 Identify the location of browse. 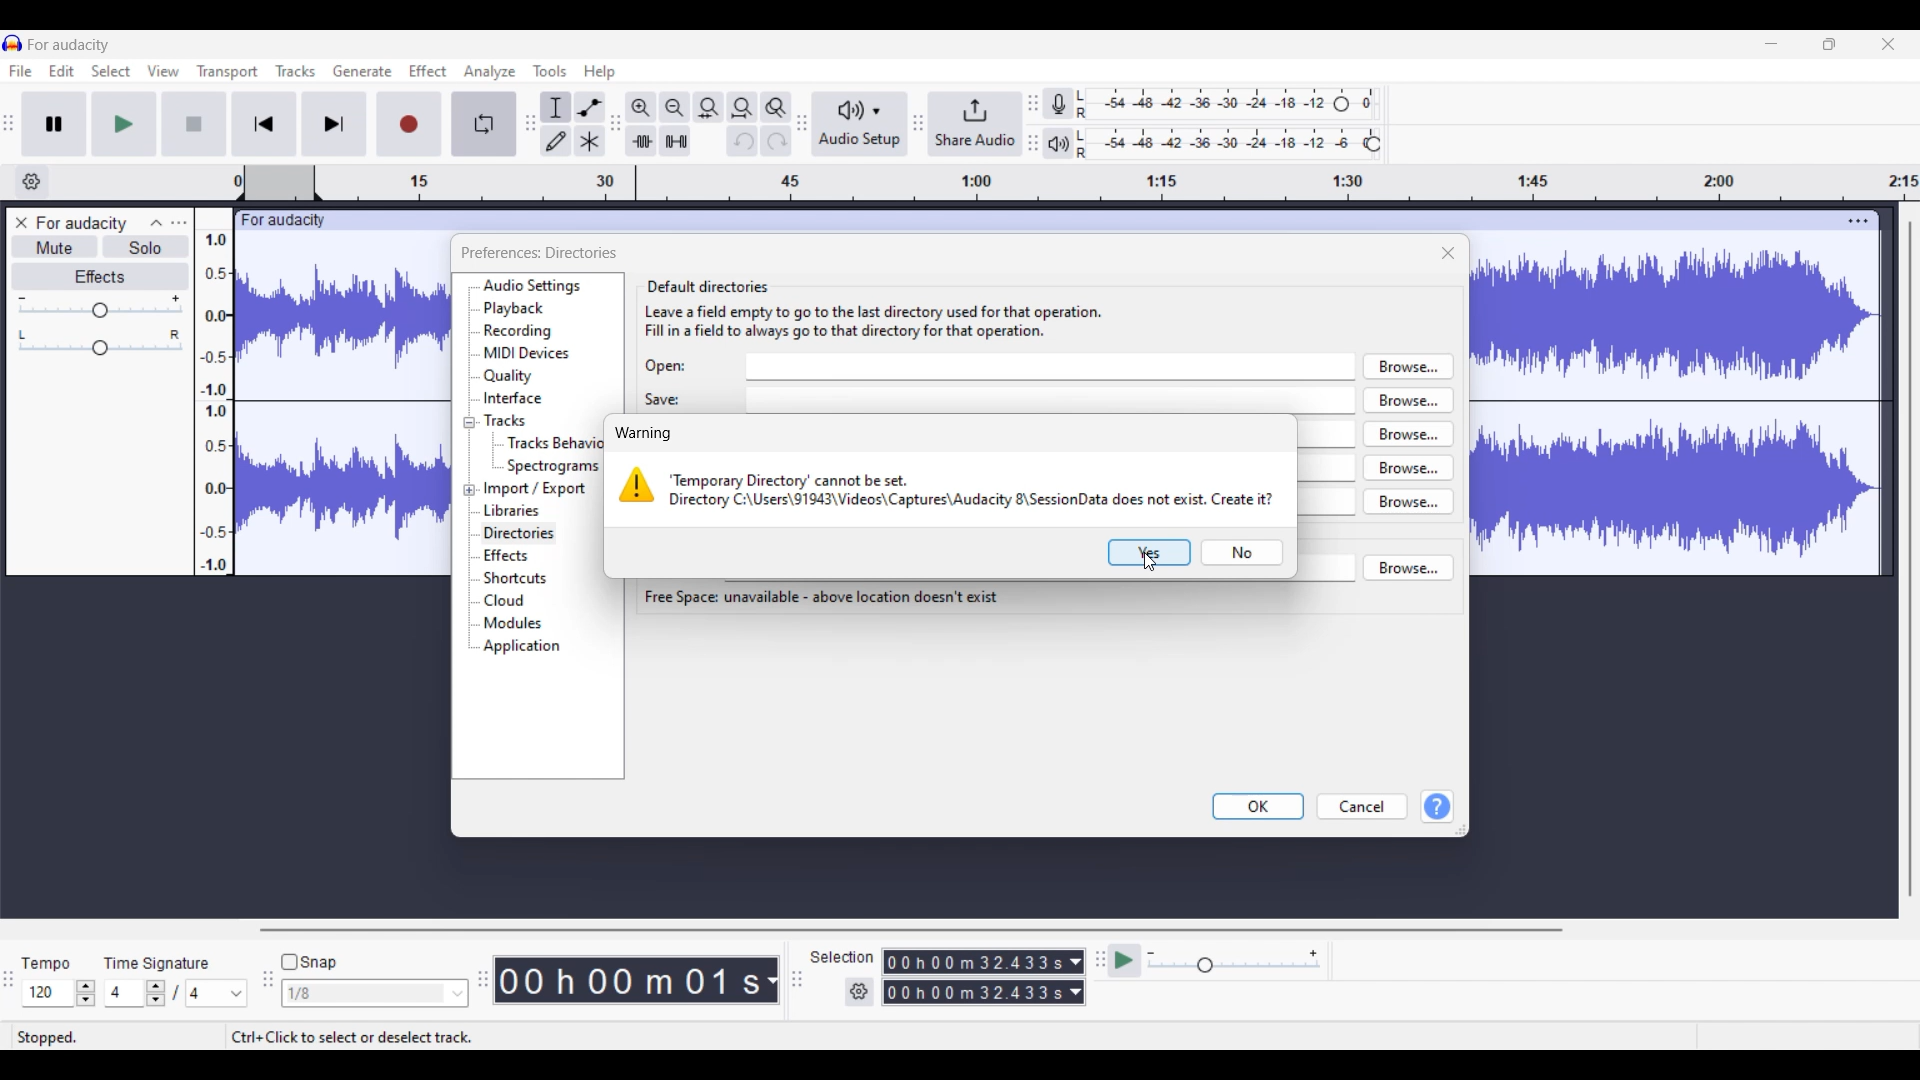
(1409, 501).